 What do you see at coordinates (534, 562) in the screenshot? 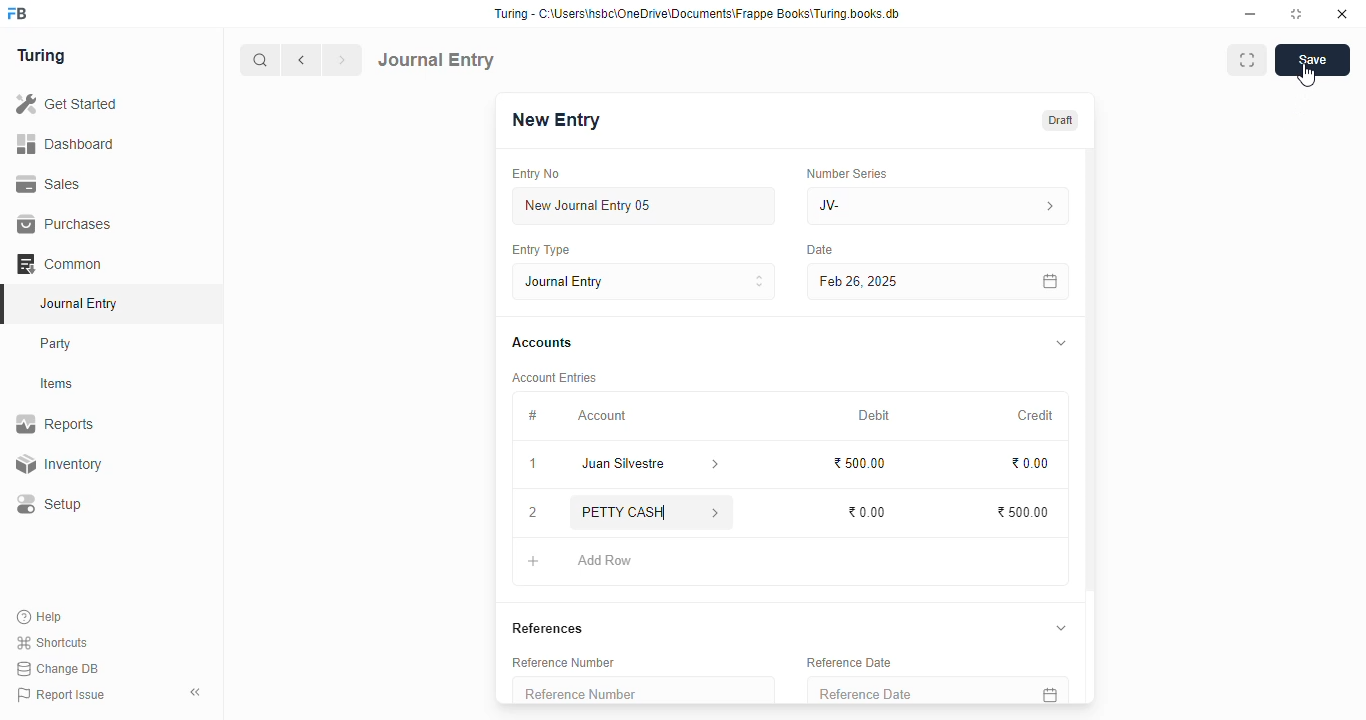
I see `add` at bounding box center [534, 562].